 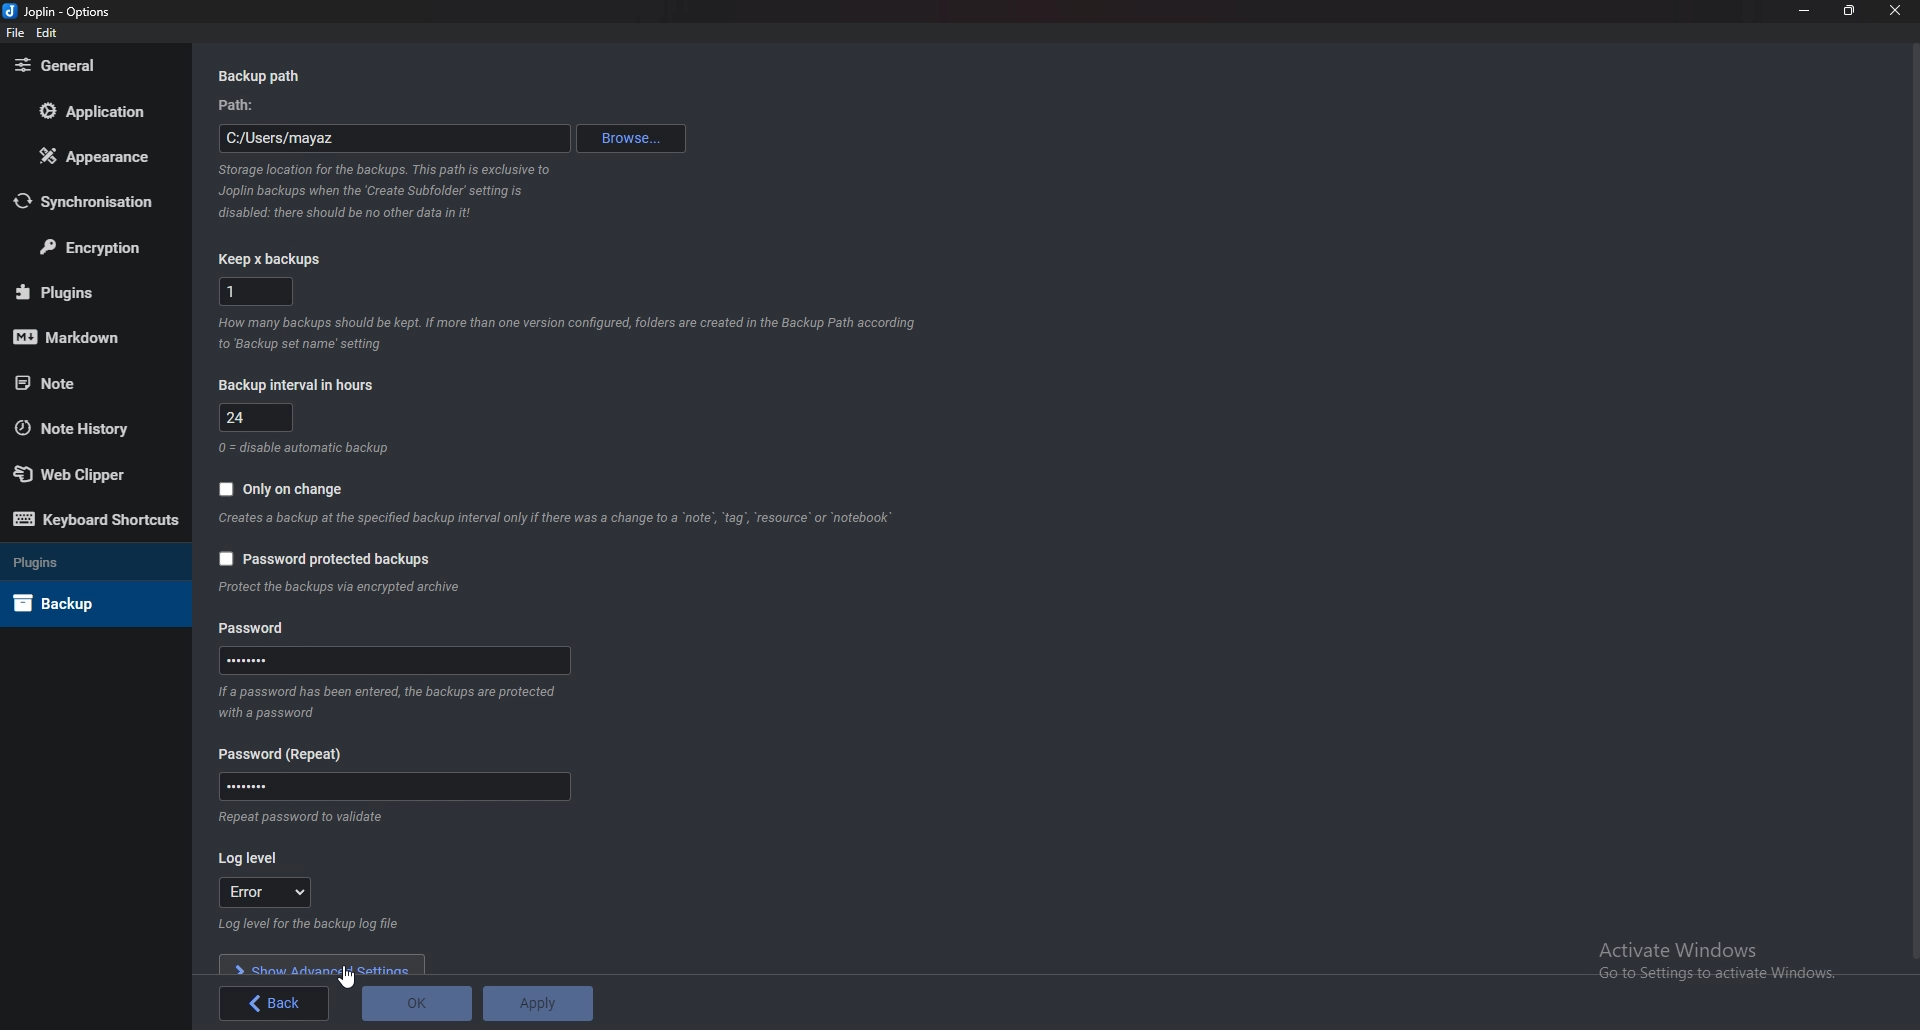 What do you see at coordinates (257, 291) in the screenshot?
I see `x` at bounding box center [257, 291].